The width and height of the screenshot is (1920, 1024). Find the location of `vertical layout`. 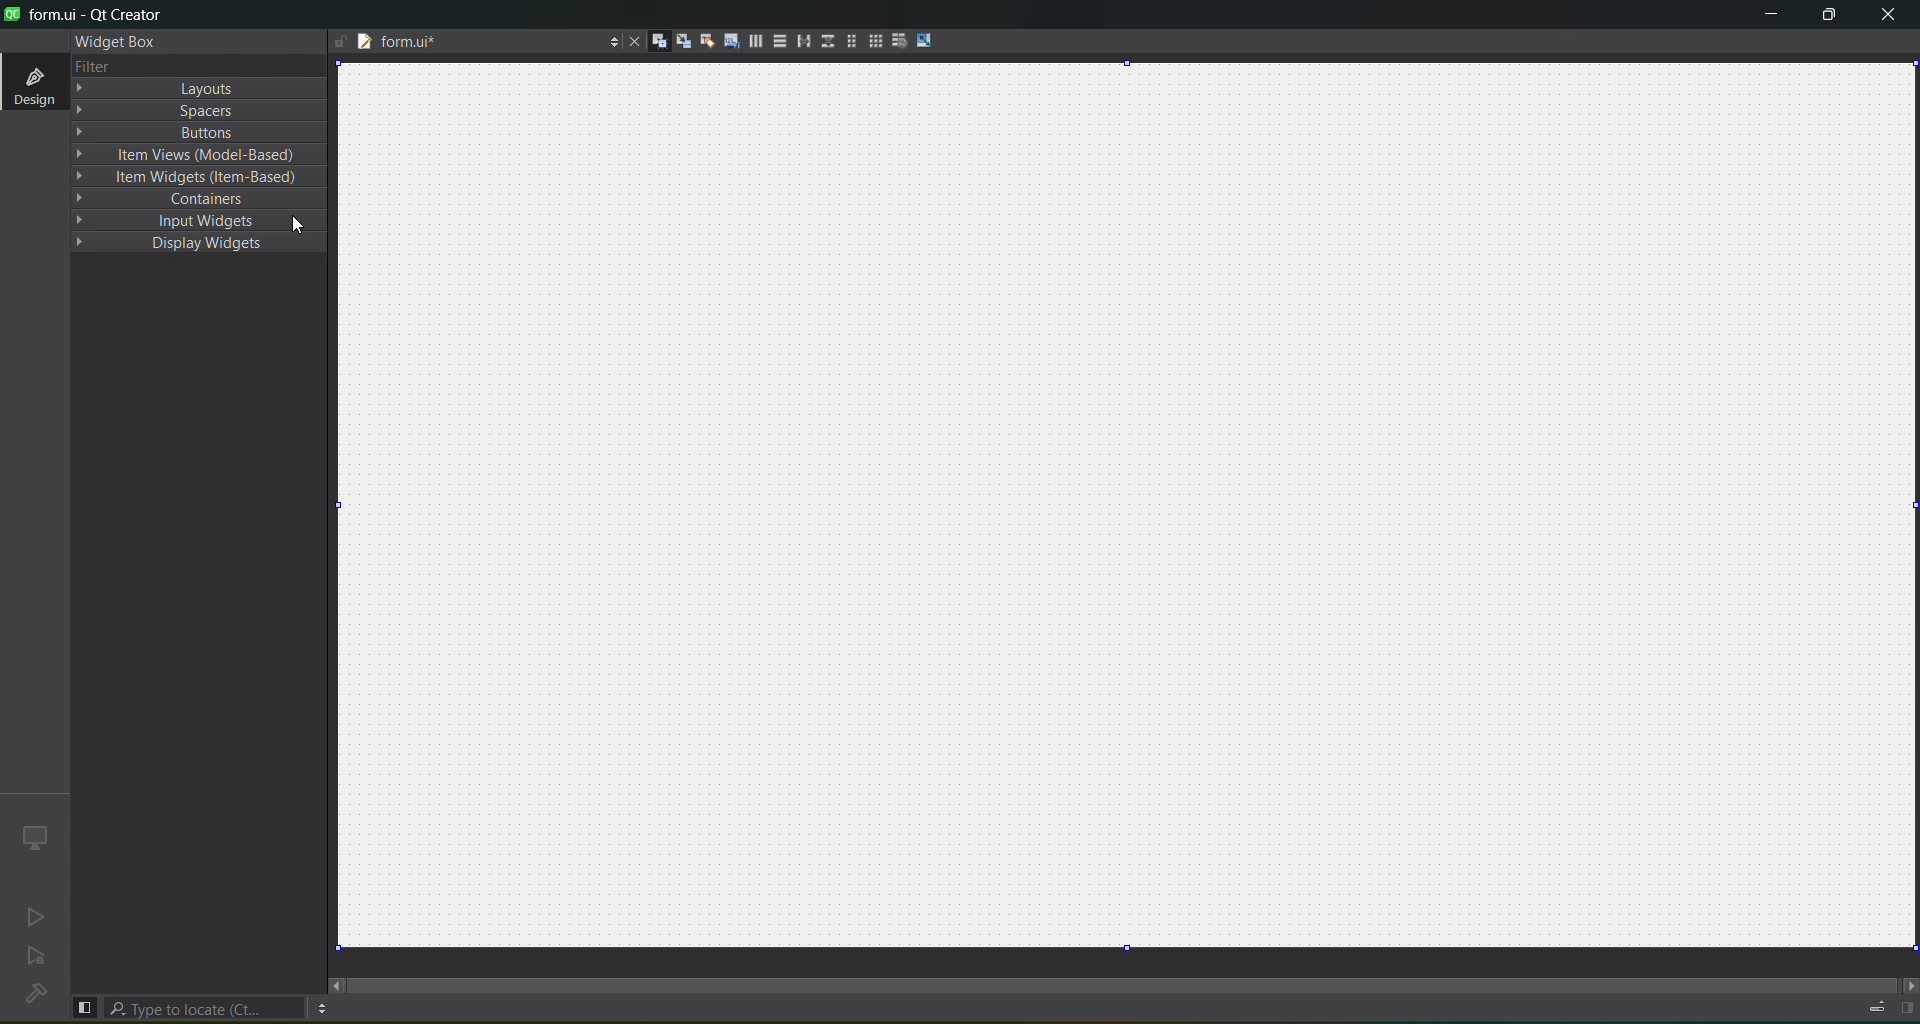

vertical layout is located at coordinates (777, 41).